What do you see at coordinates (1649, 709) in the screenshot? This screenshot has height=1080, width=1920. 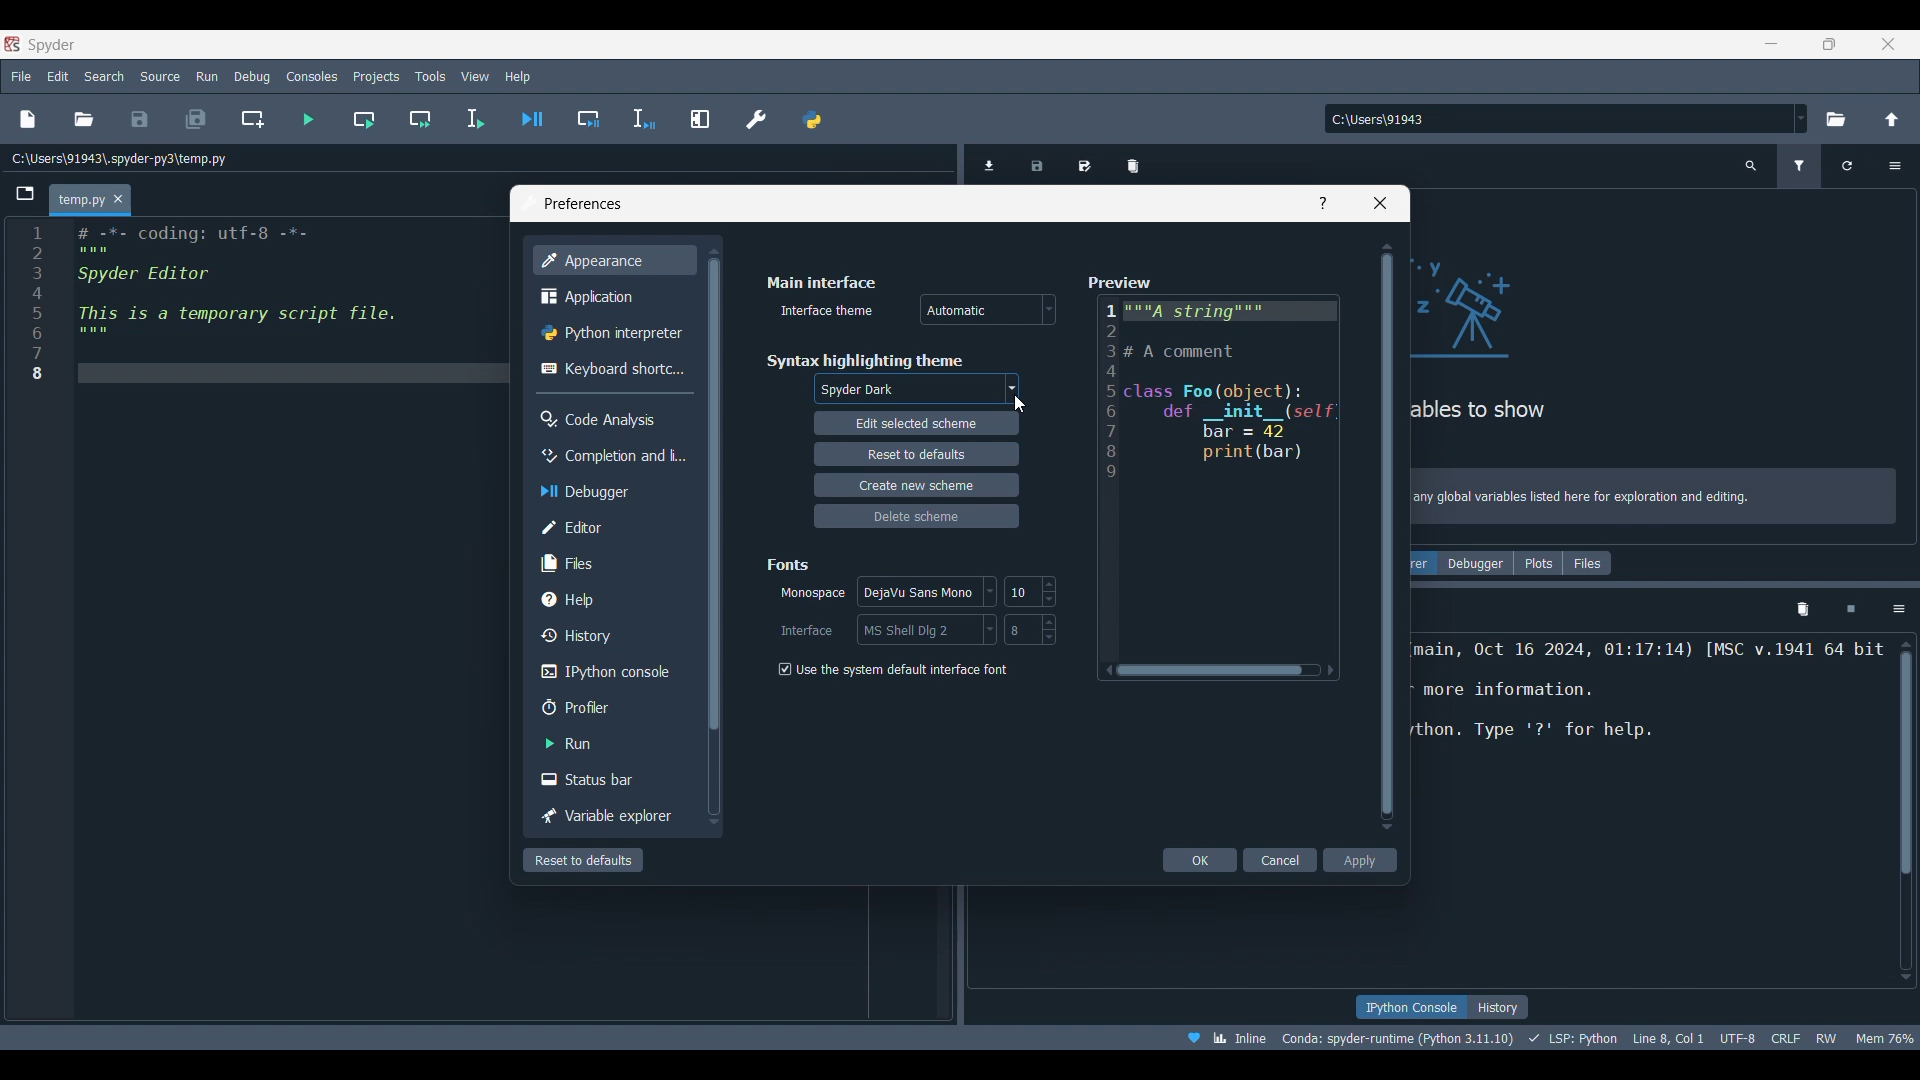 I see `ipython console pane` at bounding box center [1649, 709].